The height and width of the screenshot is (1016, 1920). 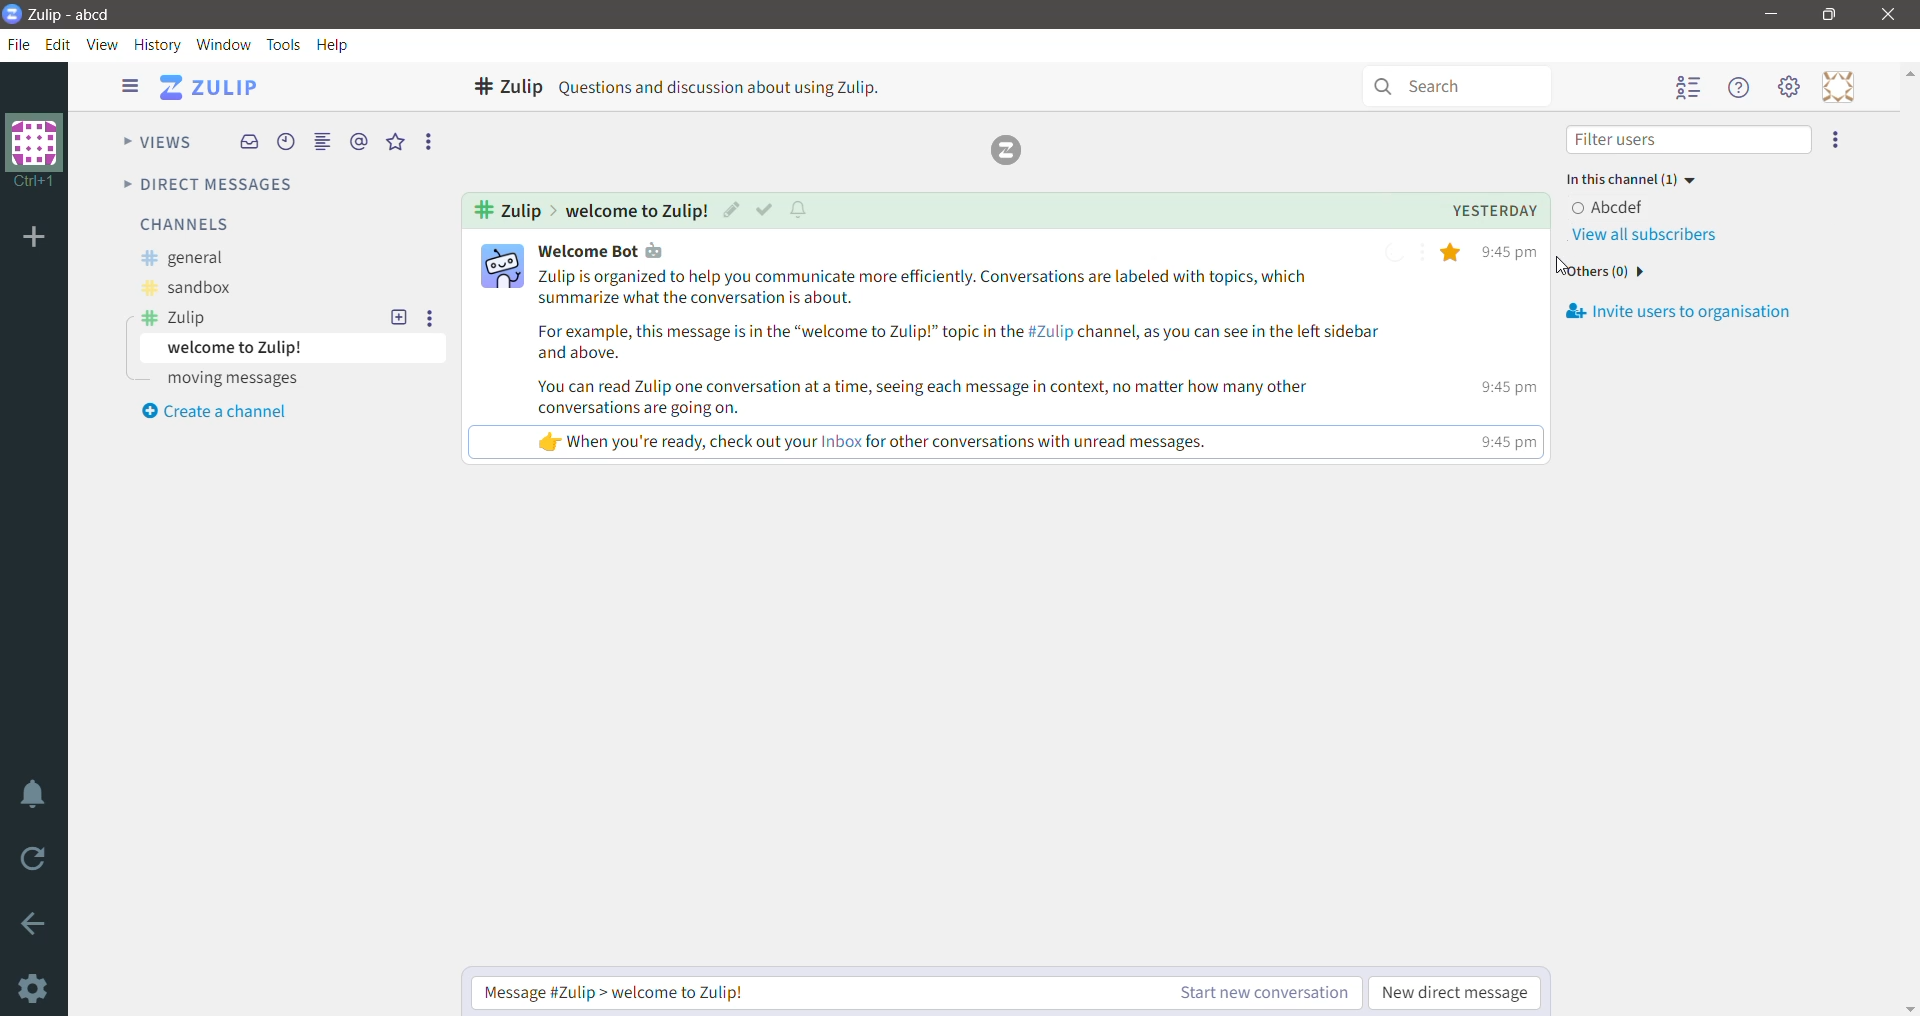 I want to click on 9:45 pm |, so click(x=1499, y=388).